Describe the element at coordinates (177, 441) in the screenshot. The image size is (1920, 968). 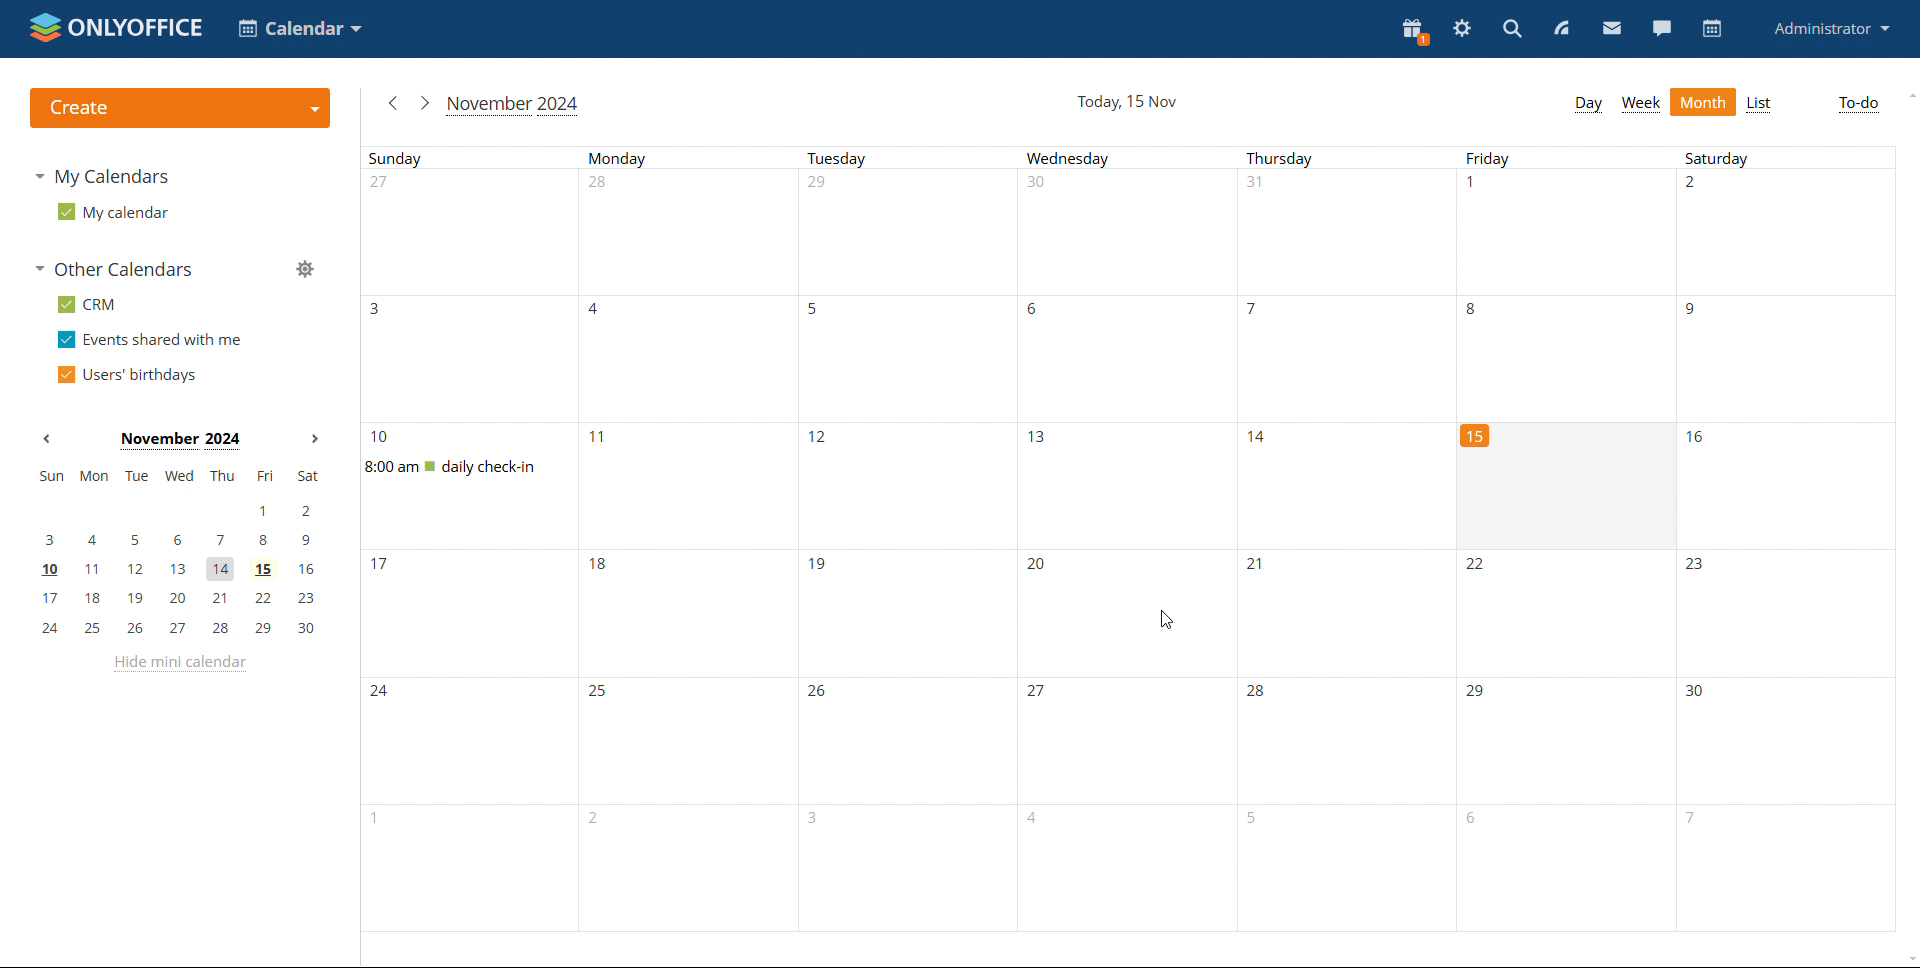
I see `current month` at that location.